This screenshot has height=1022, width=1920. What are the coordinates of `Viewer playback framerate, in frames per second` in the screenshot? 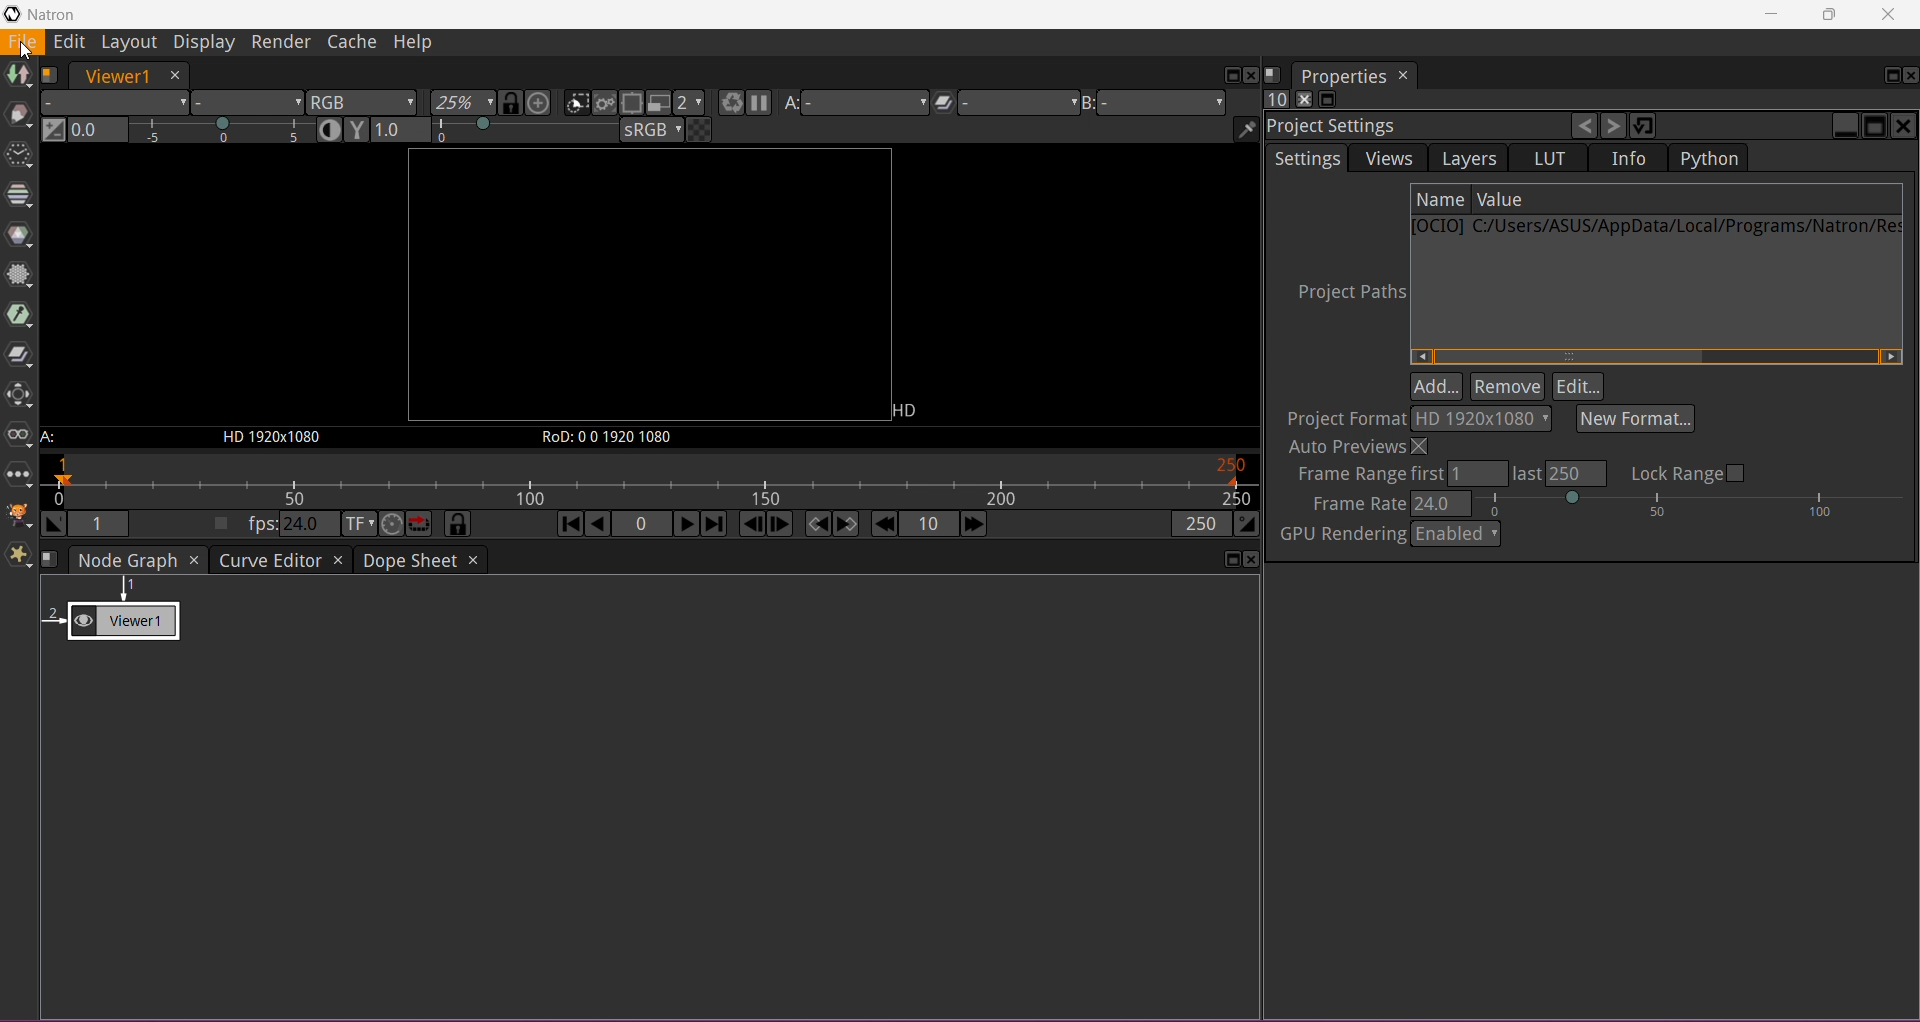 It's located at (289, 524).